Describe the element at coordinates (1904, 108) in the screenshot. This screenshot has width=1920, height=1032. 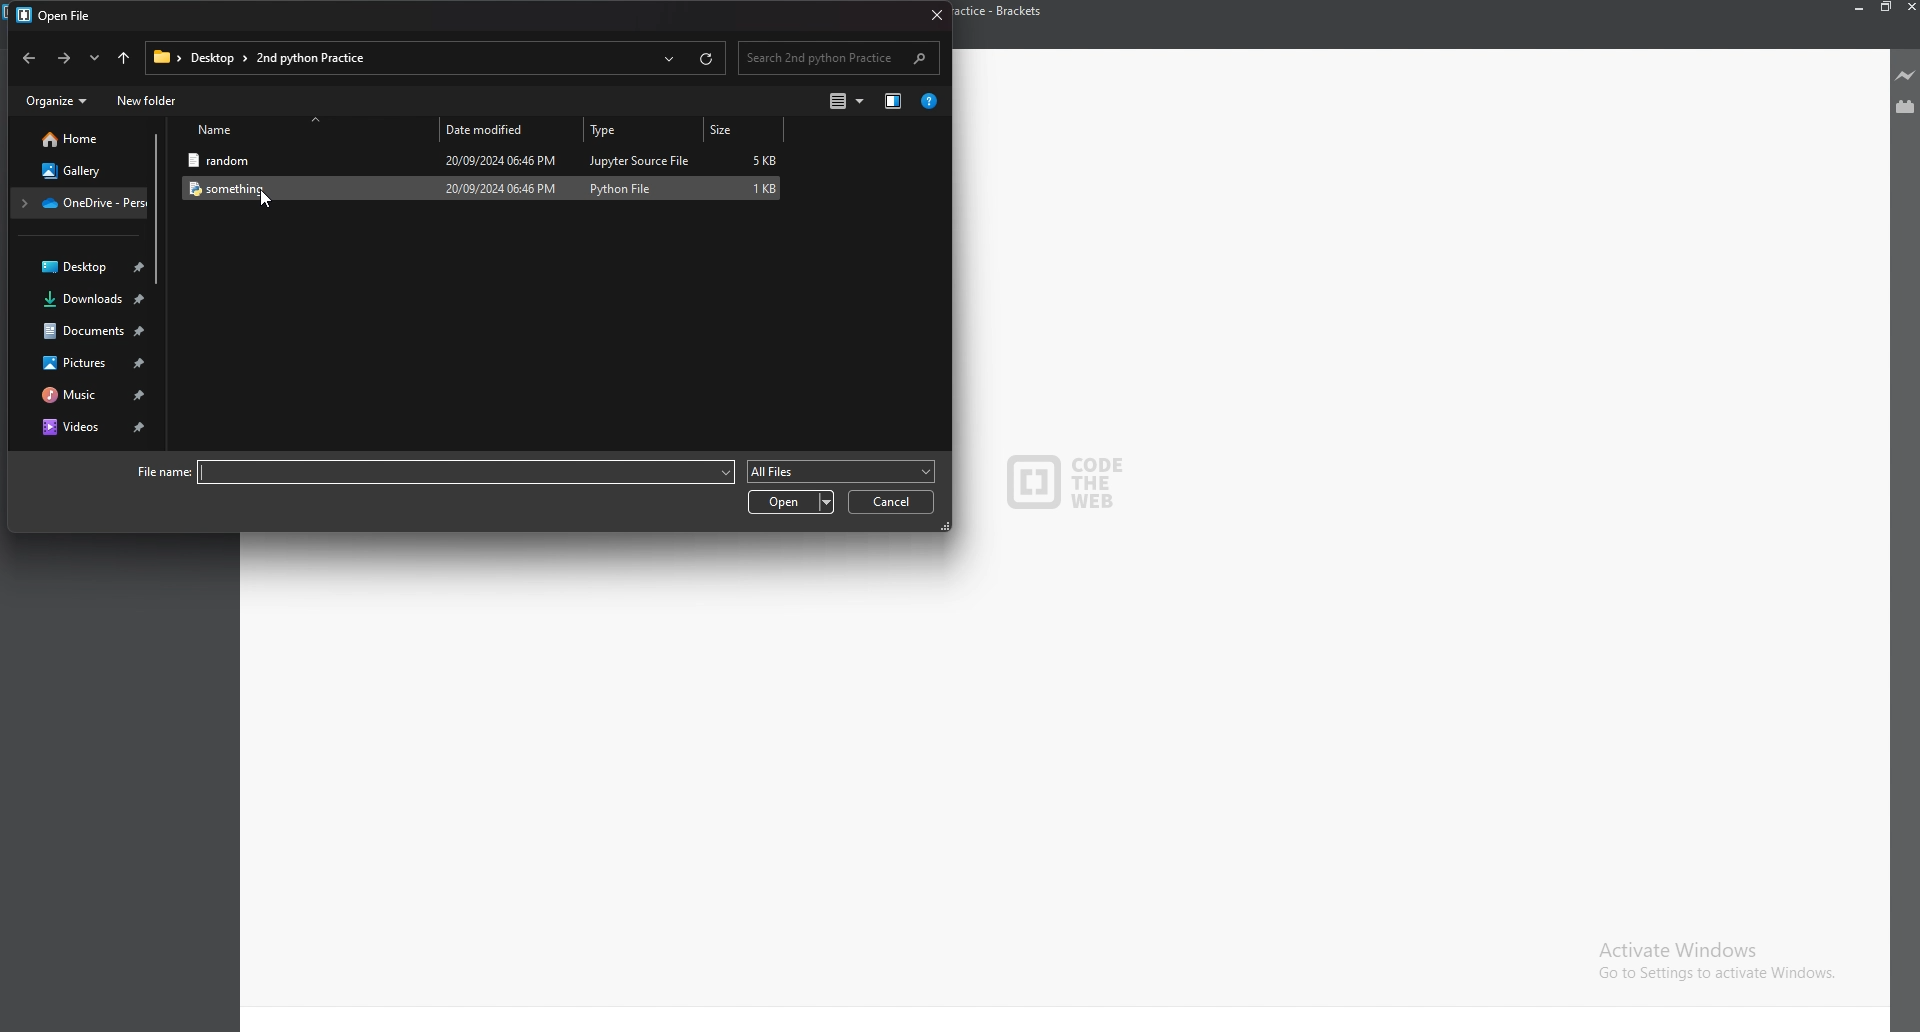
I see `extension viewer` at that location.